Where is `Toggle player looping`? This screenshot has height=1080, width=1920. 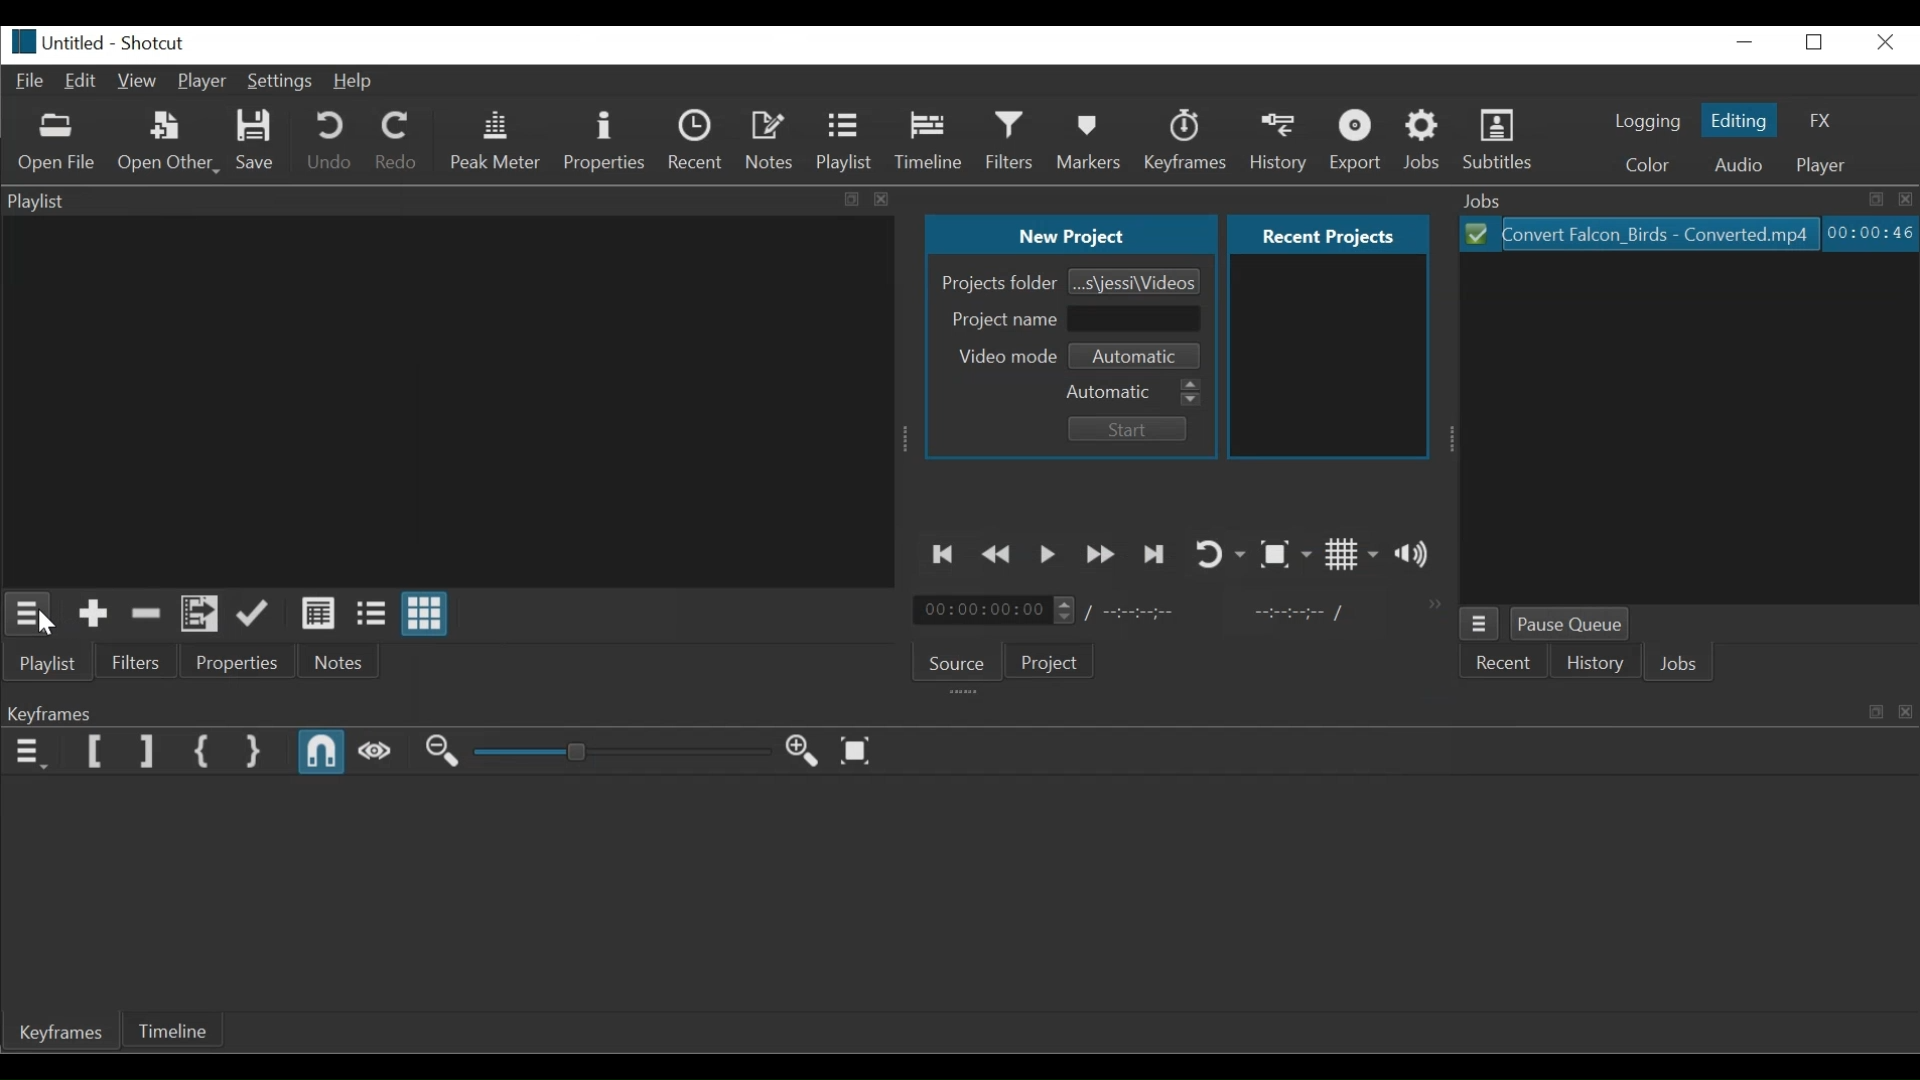 Toggle player looping is located at coordinates (1219, 552).